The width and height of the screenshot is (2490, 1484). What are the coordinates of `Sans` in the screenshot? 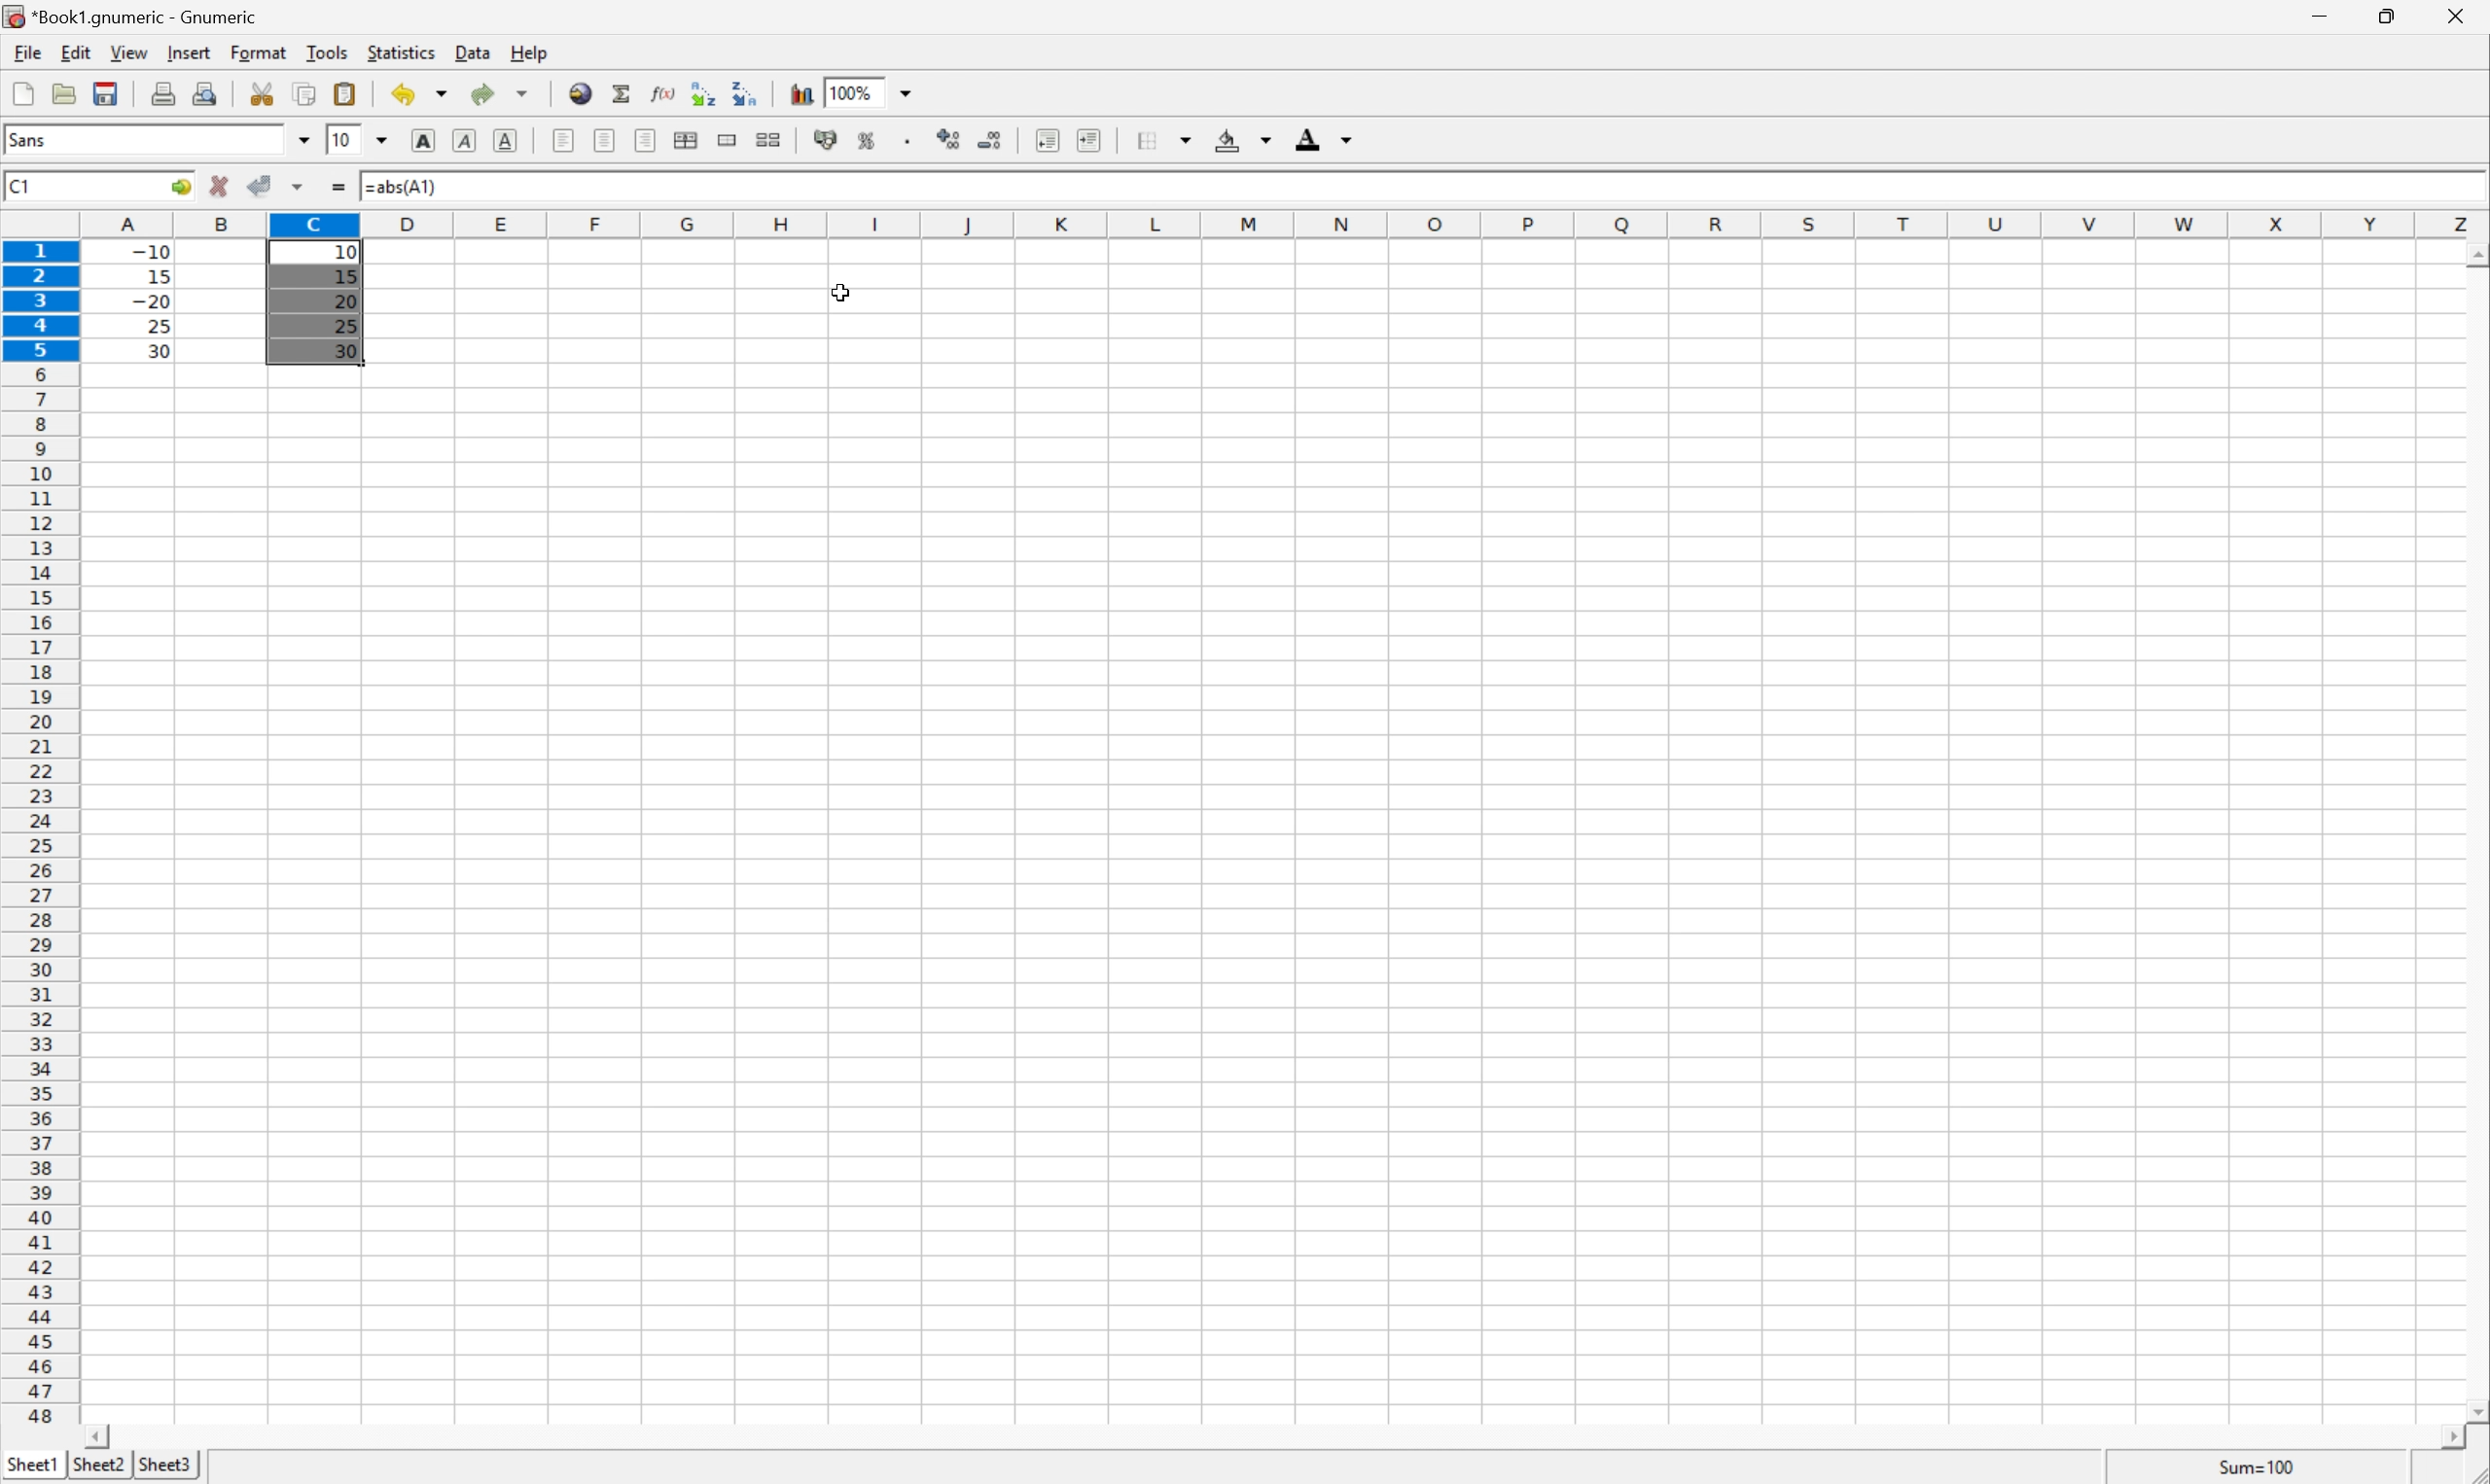 It's located at (31, 139).